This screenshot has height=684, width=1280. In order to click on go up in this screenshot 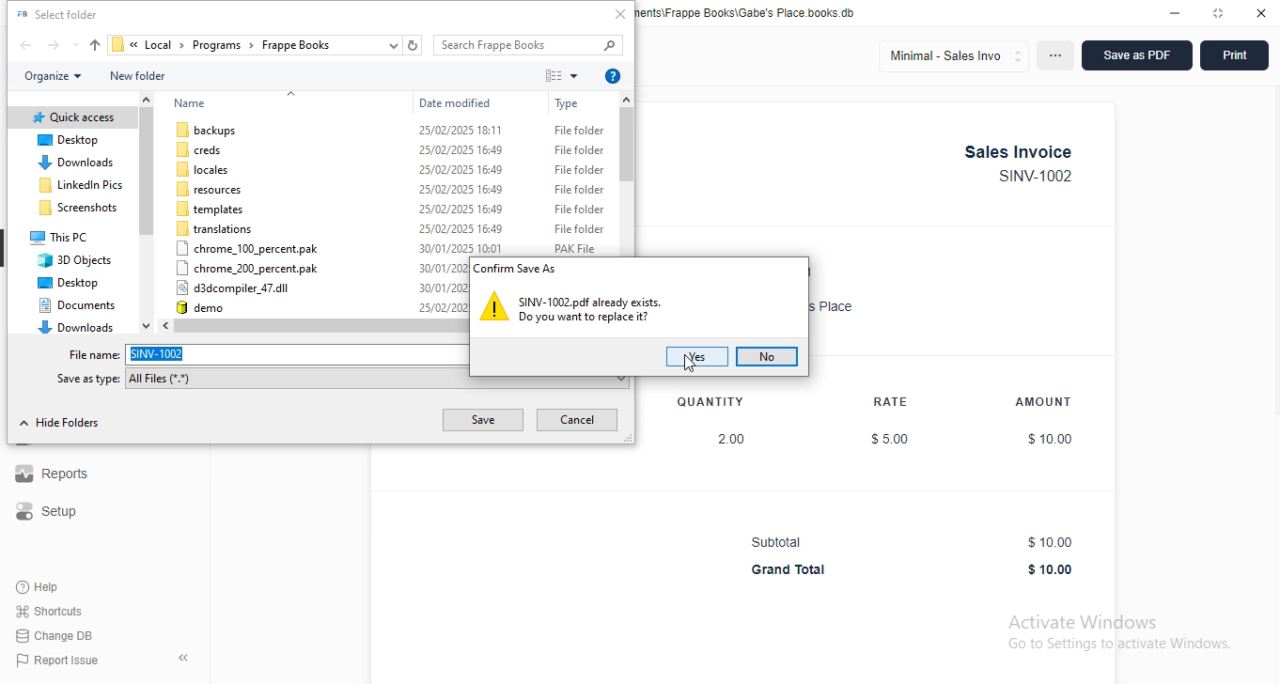, I will do `click(291, 95)`.